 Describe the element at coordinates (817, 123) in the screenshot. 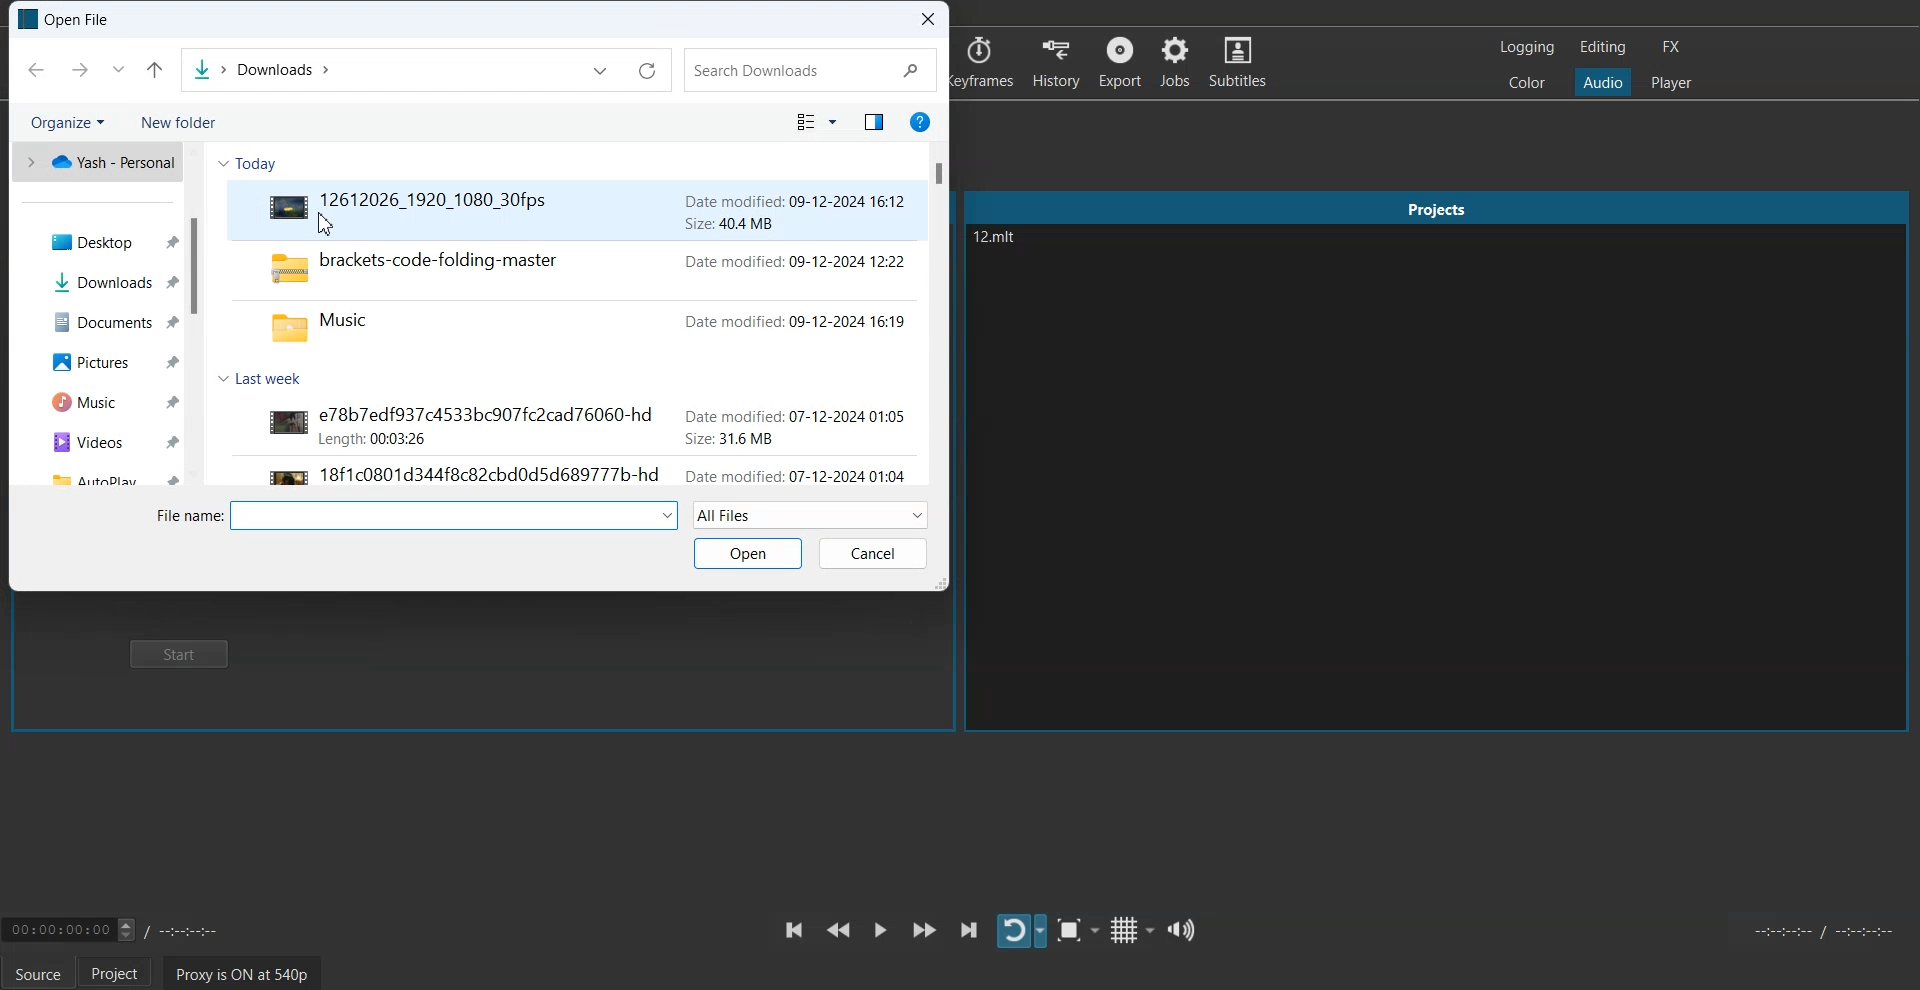

I see `Change your view` at that location.